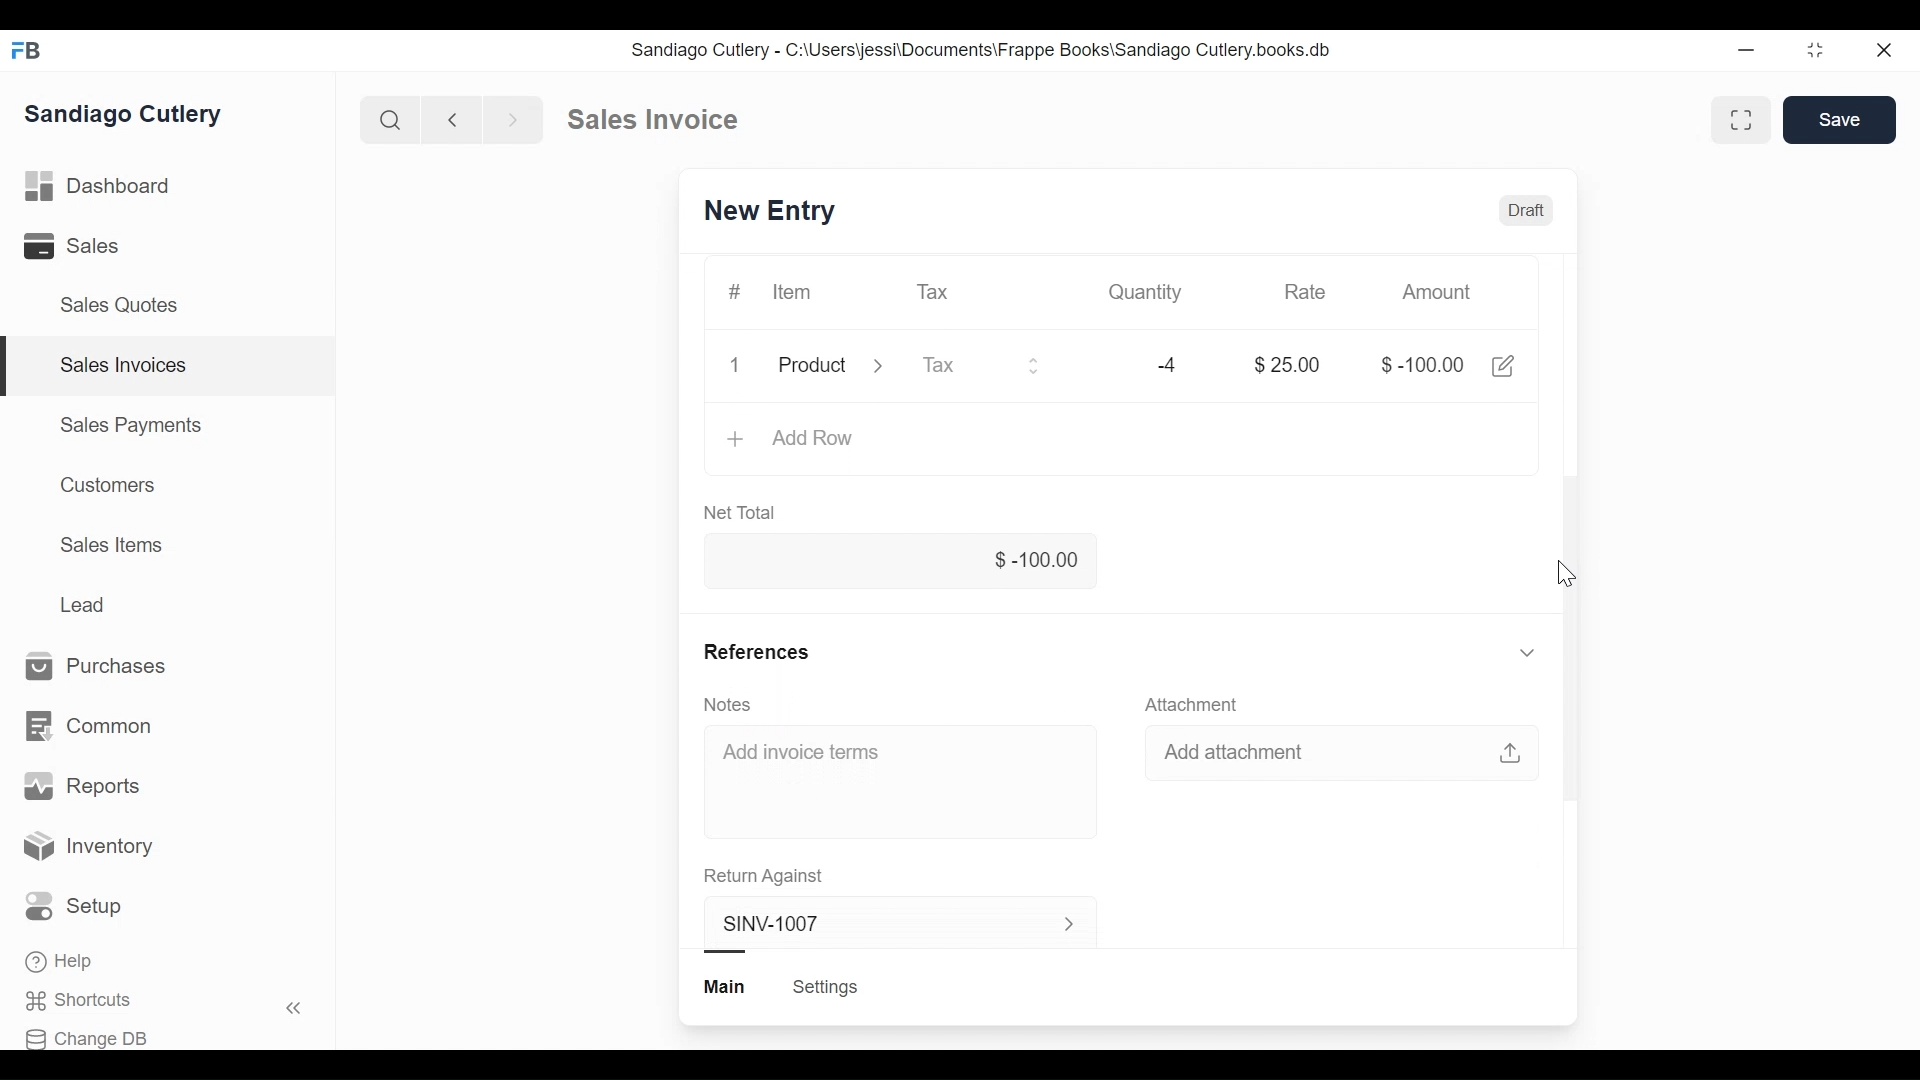 The width and height of the screenshot is (1920, 1080). What do you see at coordinates (97, 186) in the screenshot?
I see `Dashboard` at bounding box center [97, 186].